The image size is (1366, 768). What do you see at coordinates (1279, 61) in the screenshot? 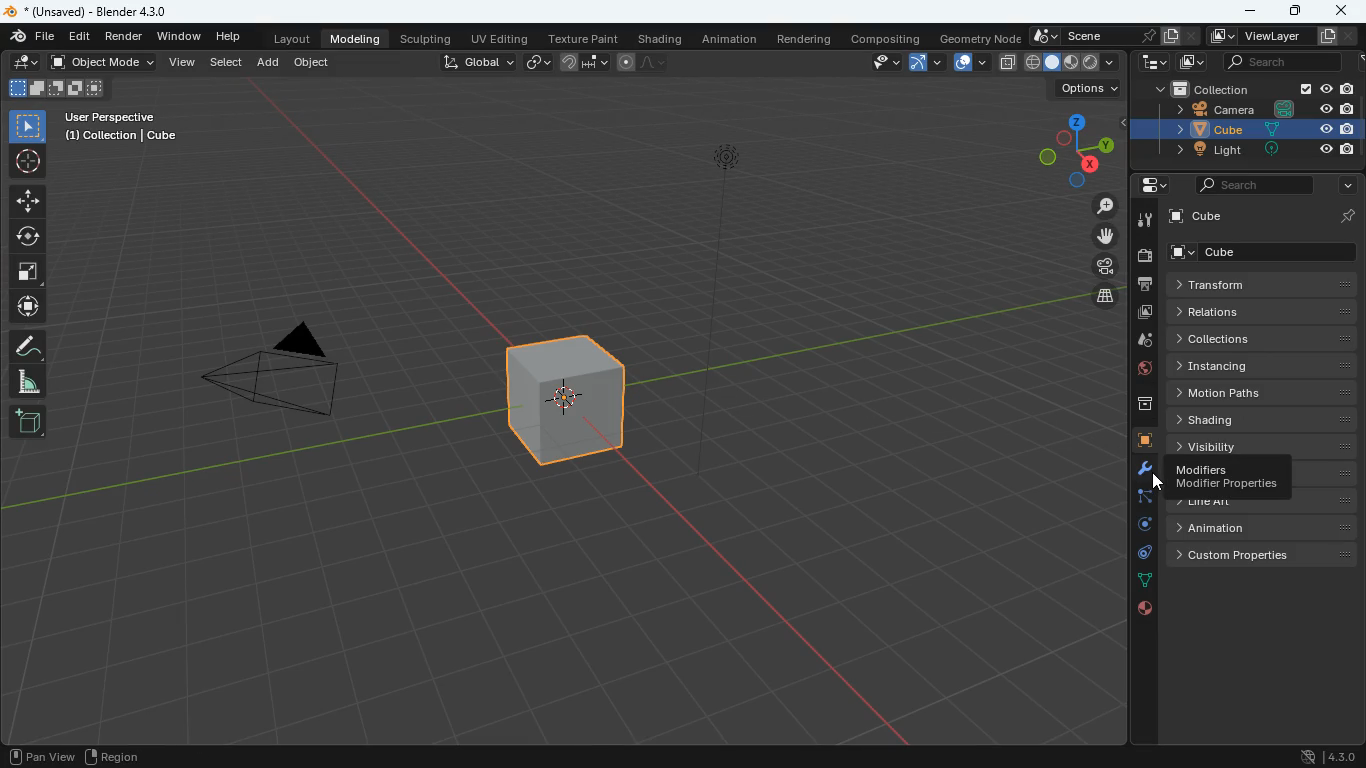
I see `search` at bounding box center [1279, 61].